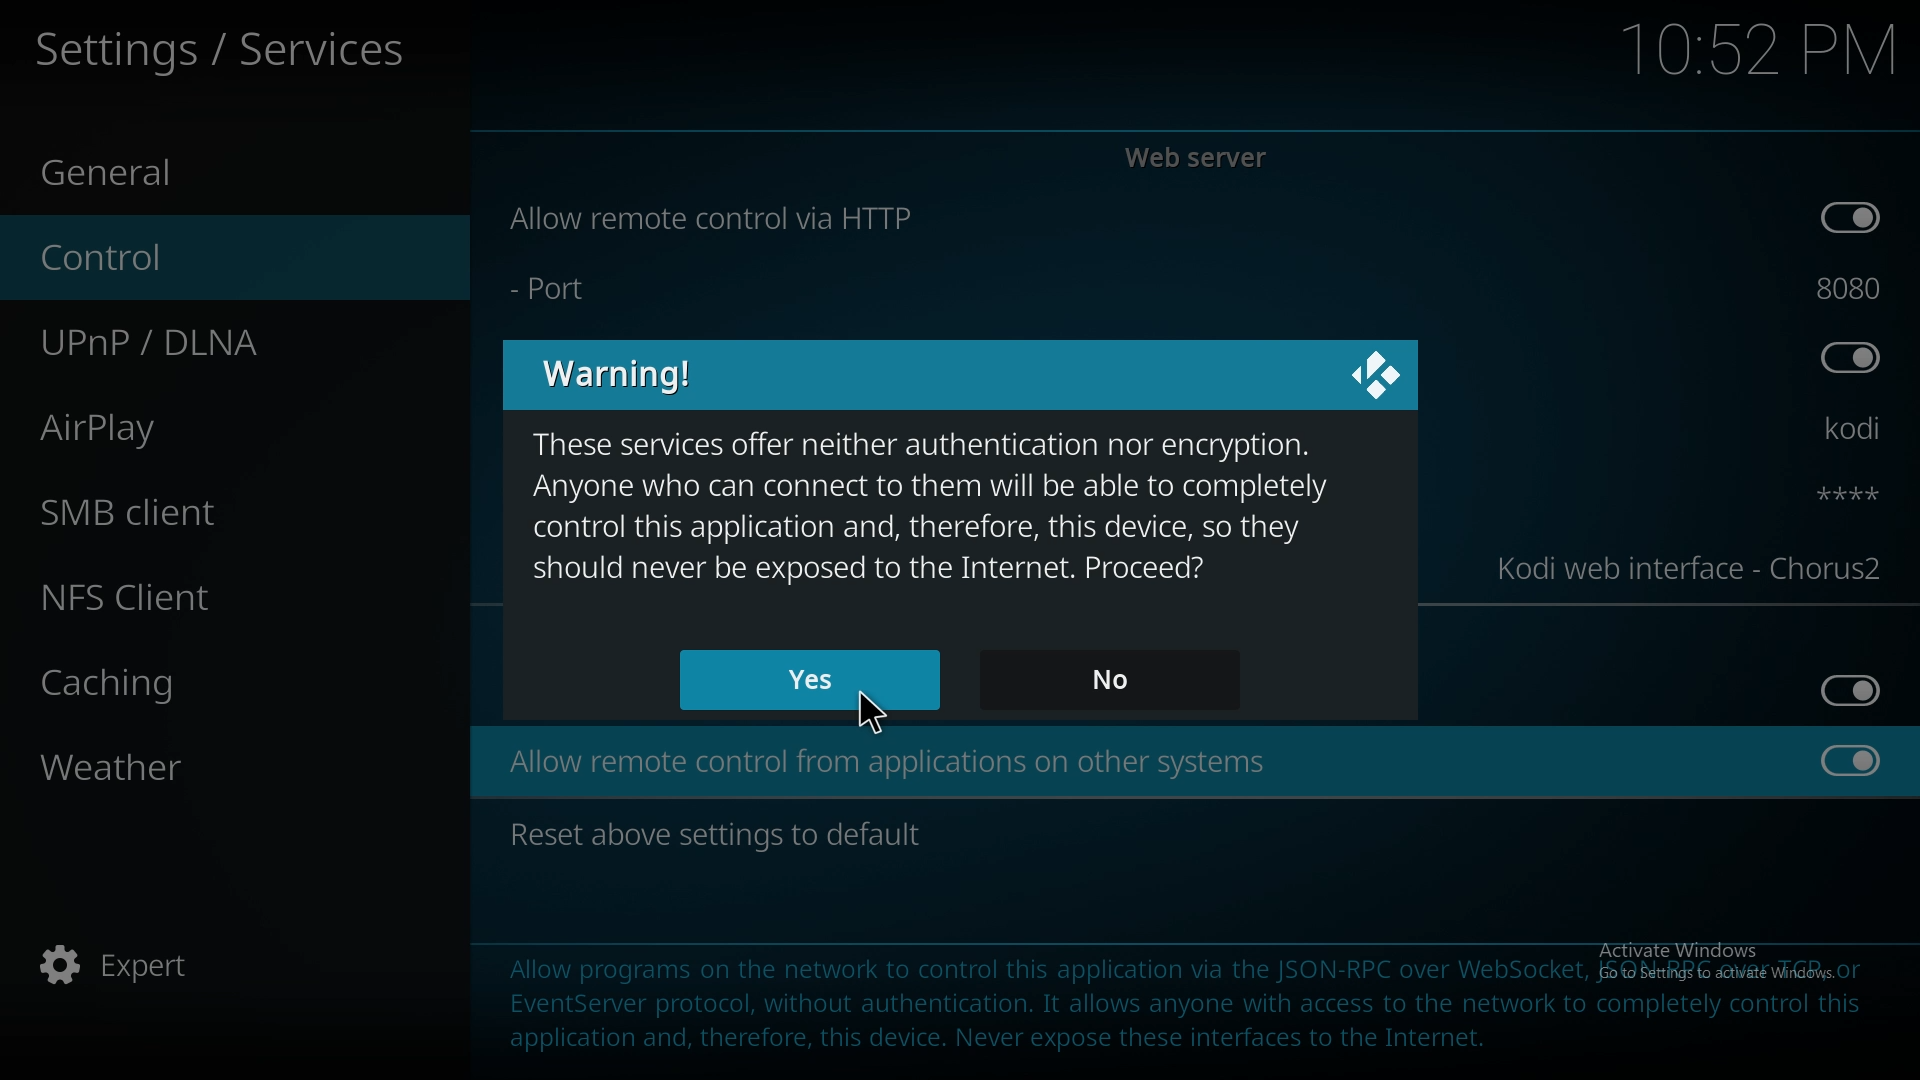  What do you see at coordinates (1850, 360) in the screenshot?
I see `toggle` at bounding box center [1850, 360].